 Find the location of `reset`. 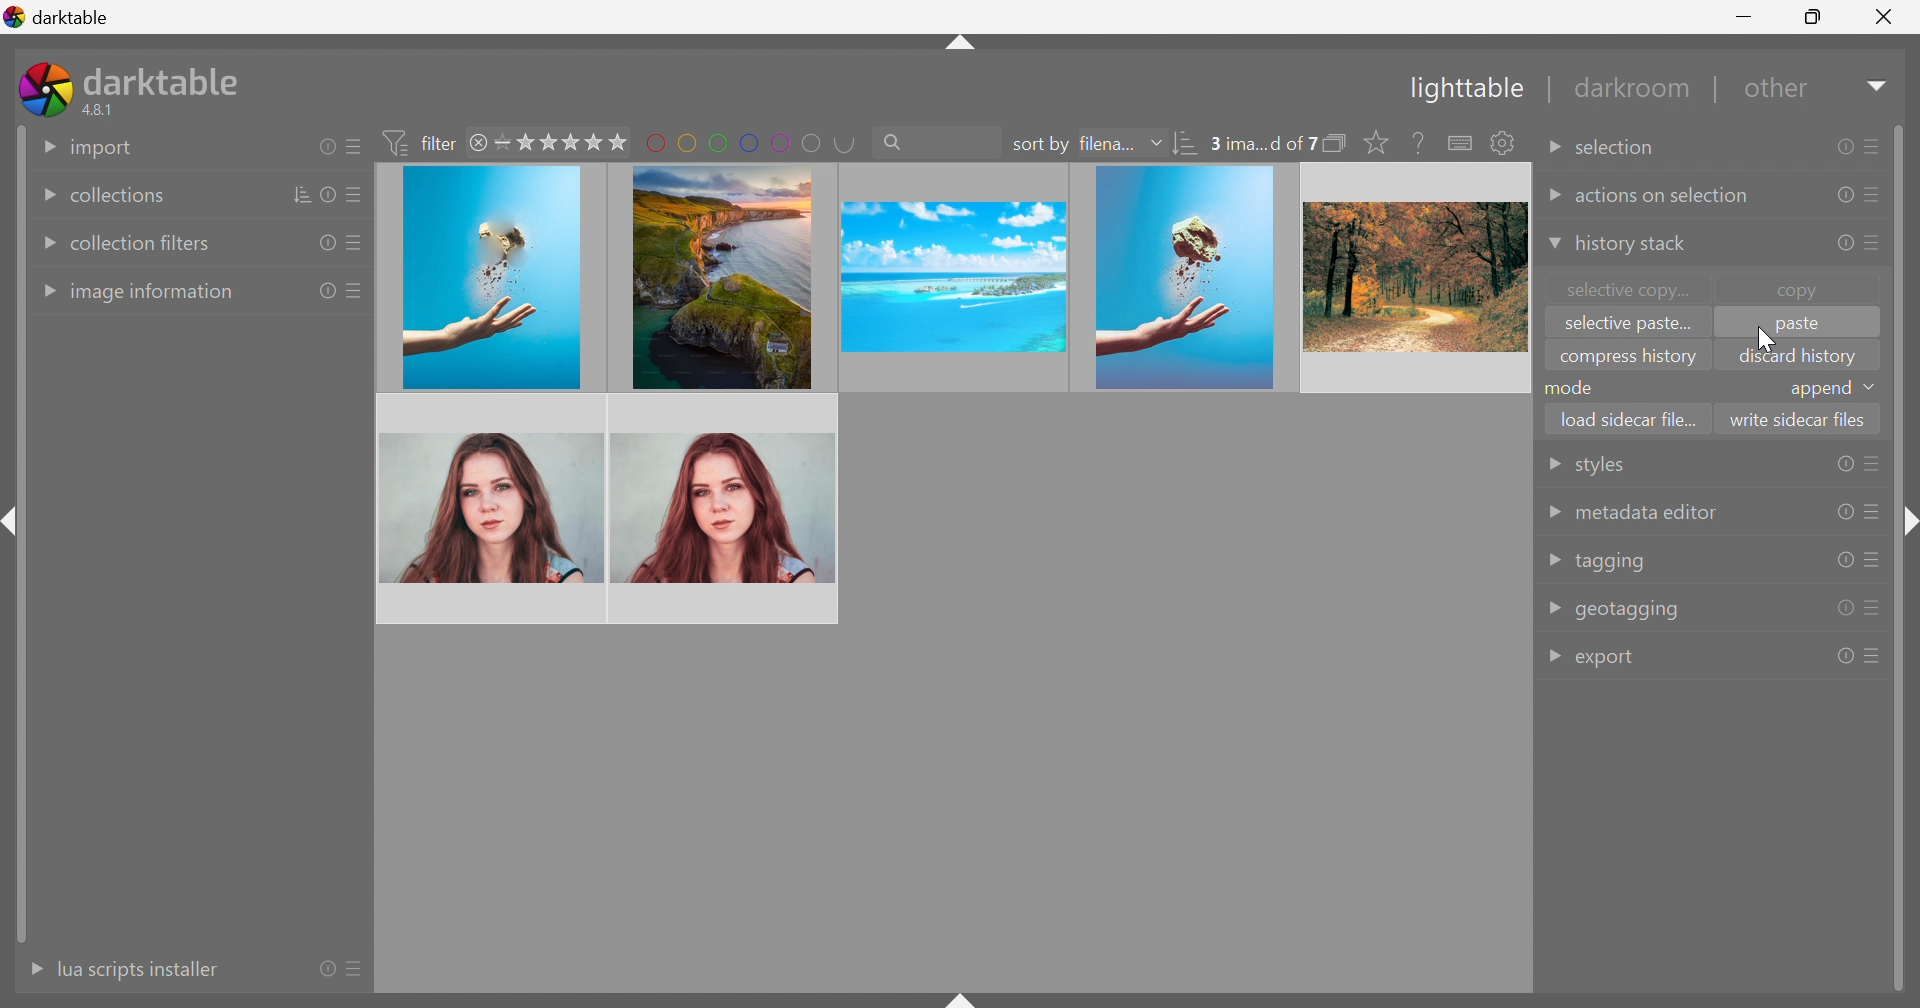

reset is located at coordinates (331, 194).